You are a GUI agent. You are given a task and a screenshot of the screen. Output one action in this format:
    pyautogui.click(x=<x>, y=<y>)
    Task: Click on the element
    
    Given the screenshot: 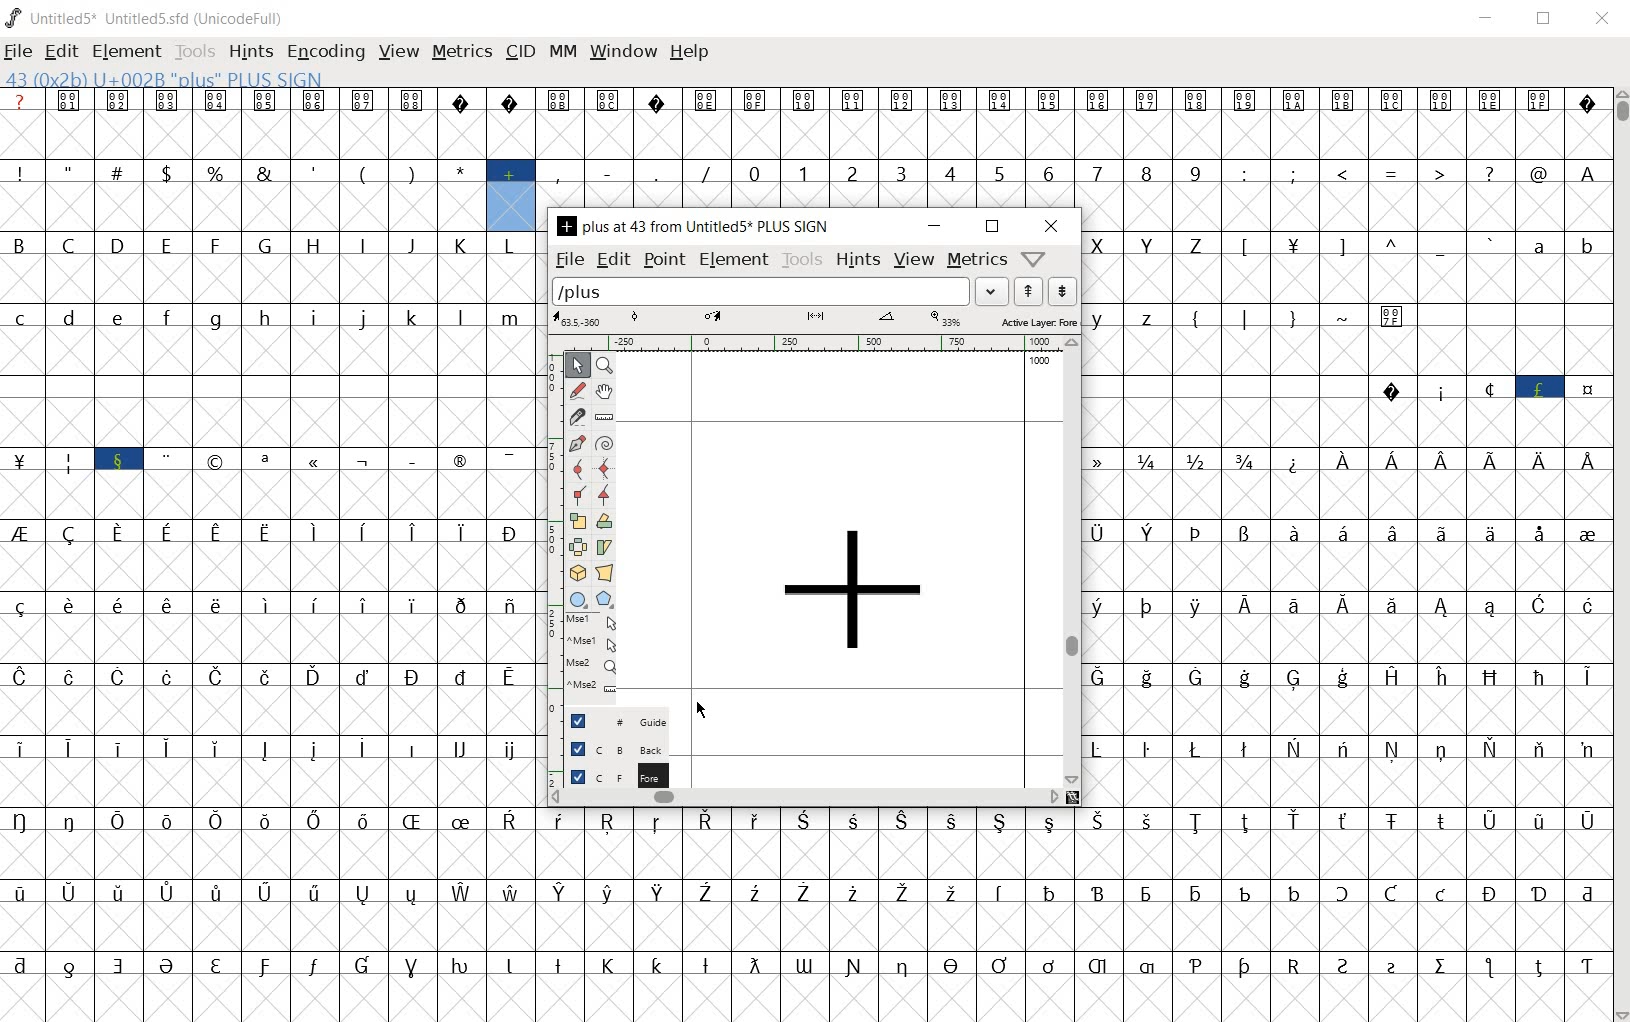 What is the action you would take?
    pyautogui.click(x=123, y=48)
    